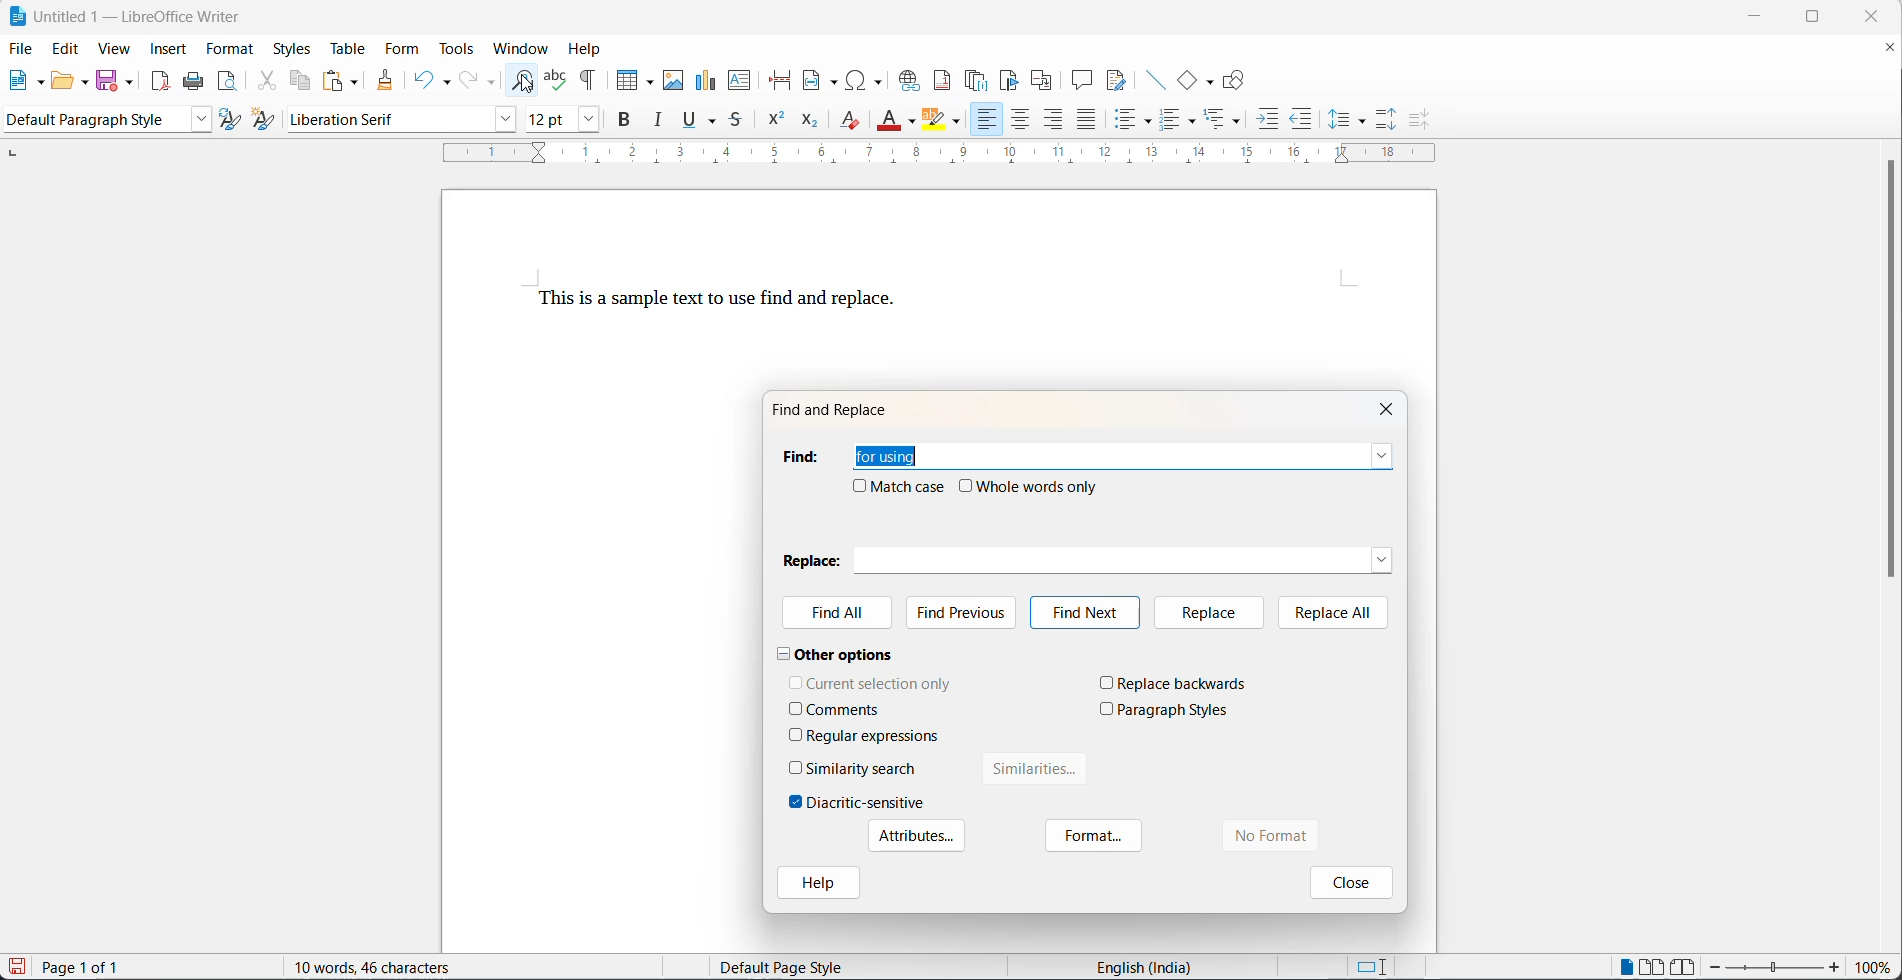  I want to click on underline options, so click(714, 123).